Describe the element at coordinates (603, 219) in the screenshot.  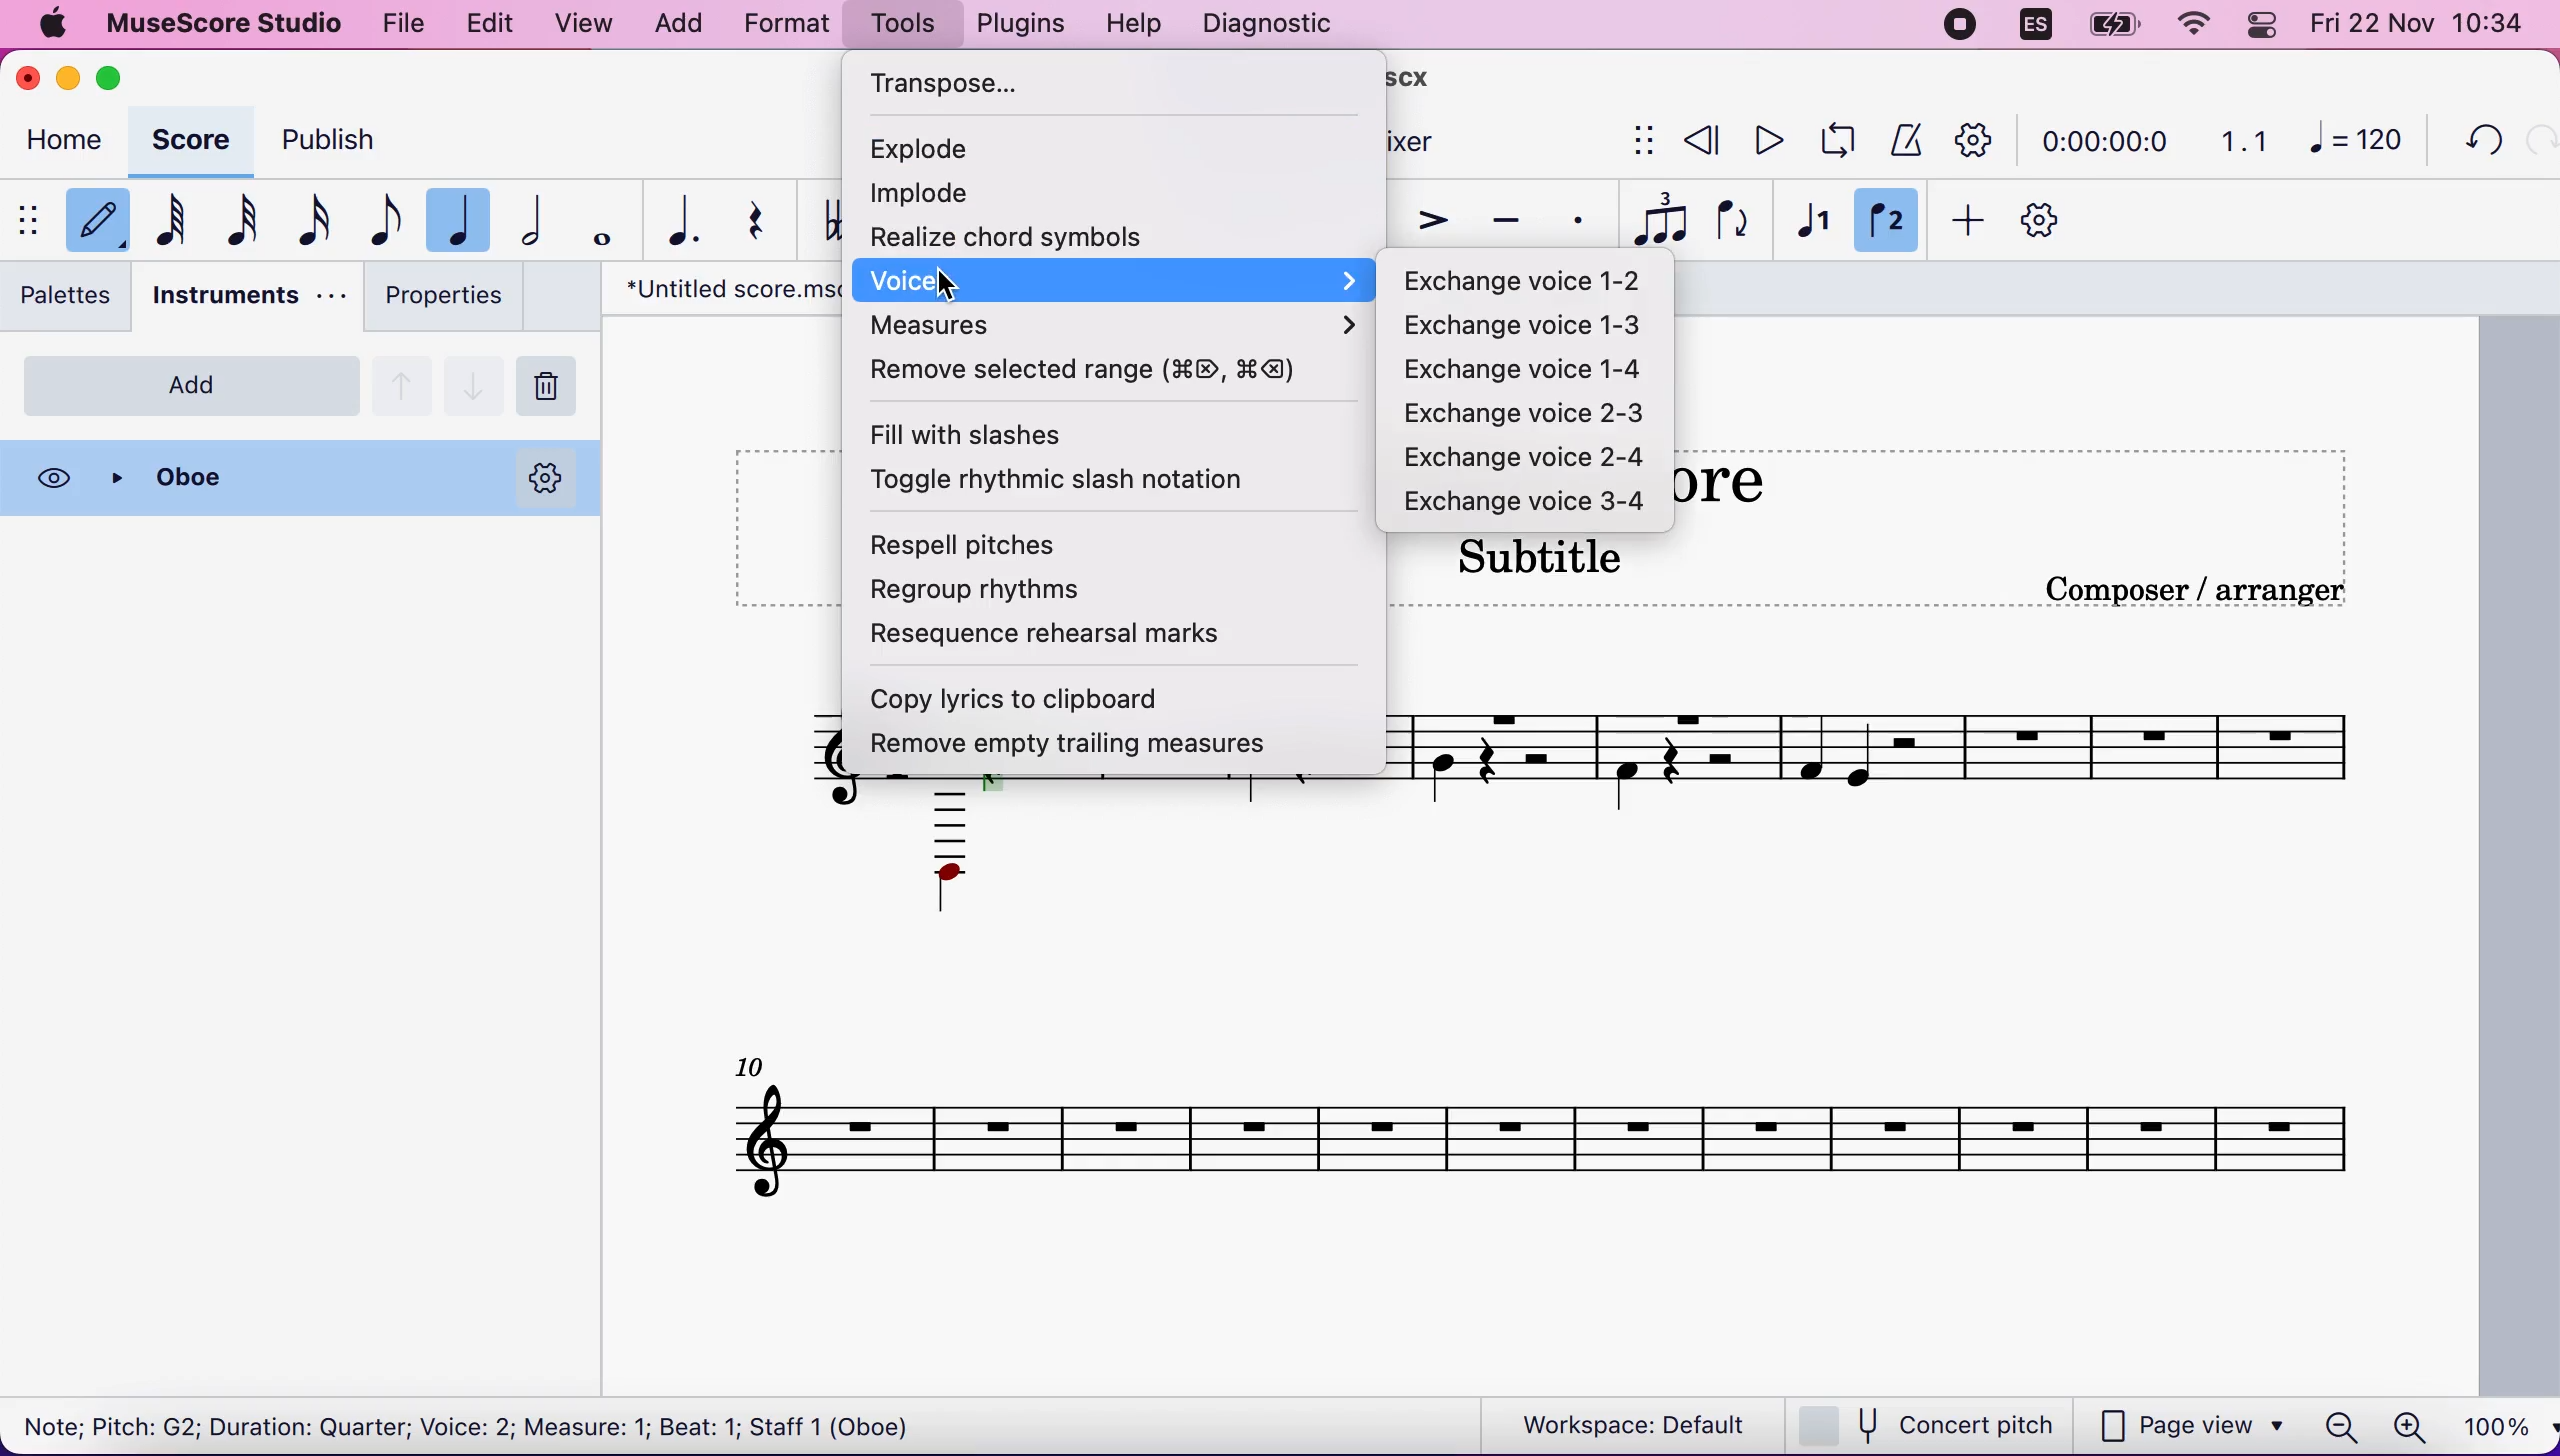
I see `whole note` at that location.